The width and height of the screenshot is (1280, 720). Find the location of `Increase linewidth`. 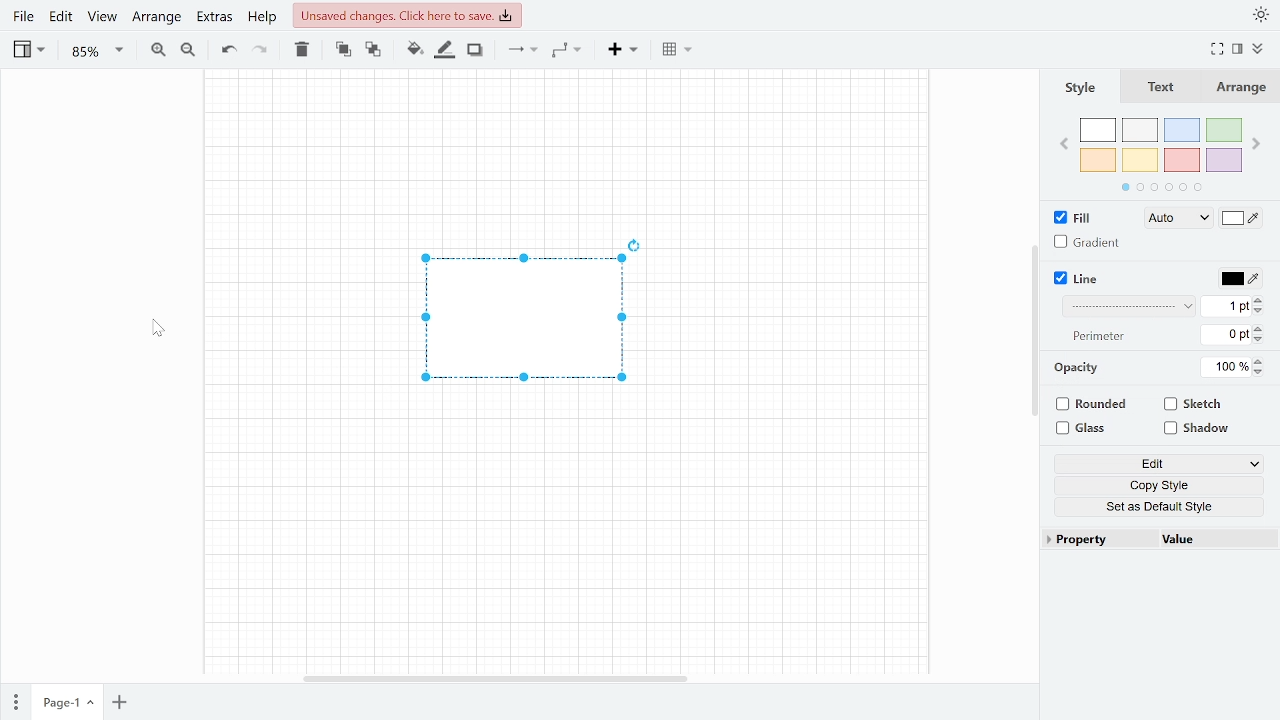

Increase linewidth is located at coordinates (1260, 299).